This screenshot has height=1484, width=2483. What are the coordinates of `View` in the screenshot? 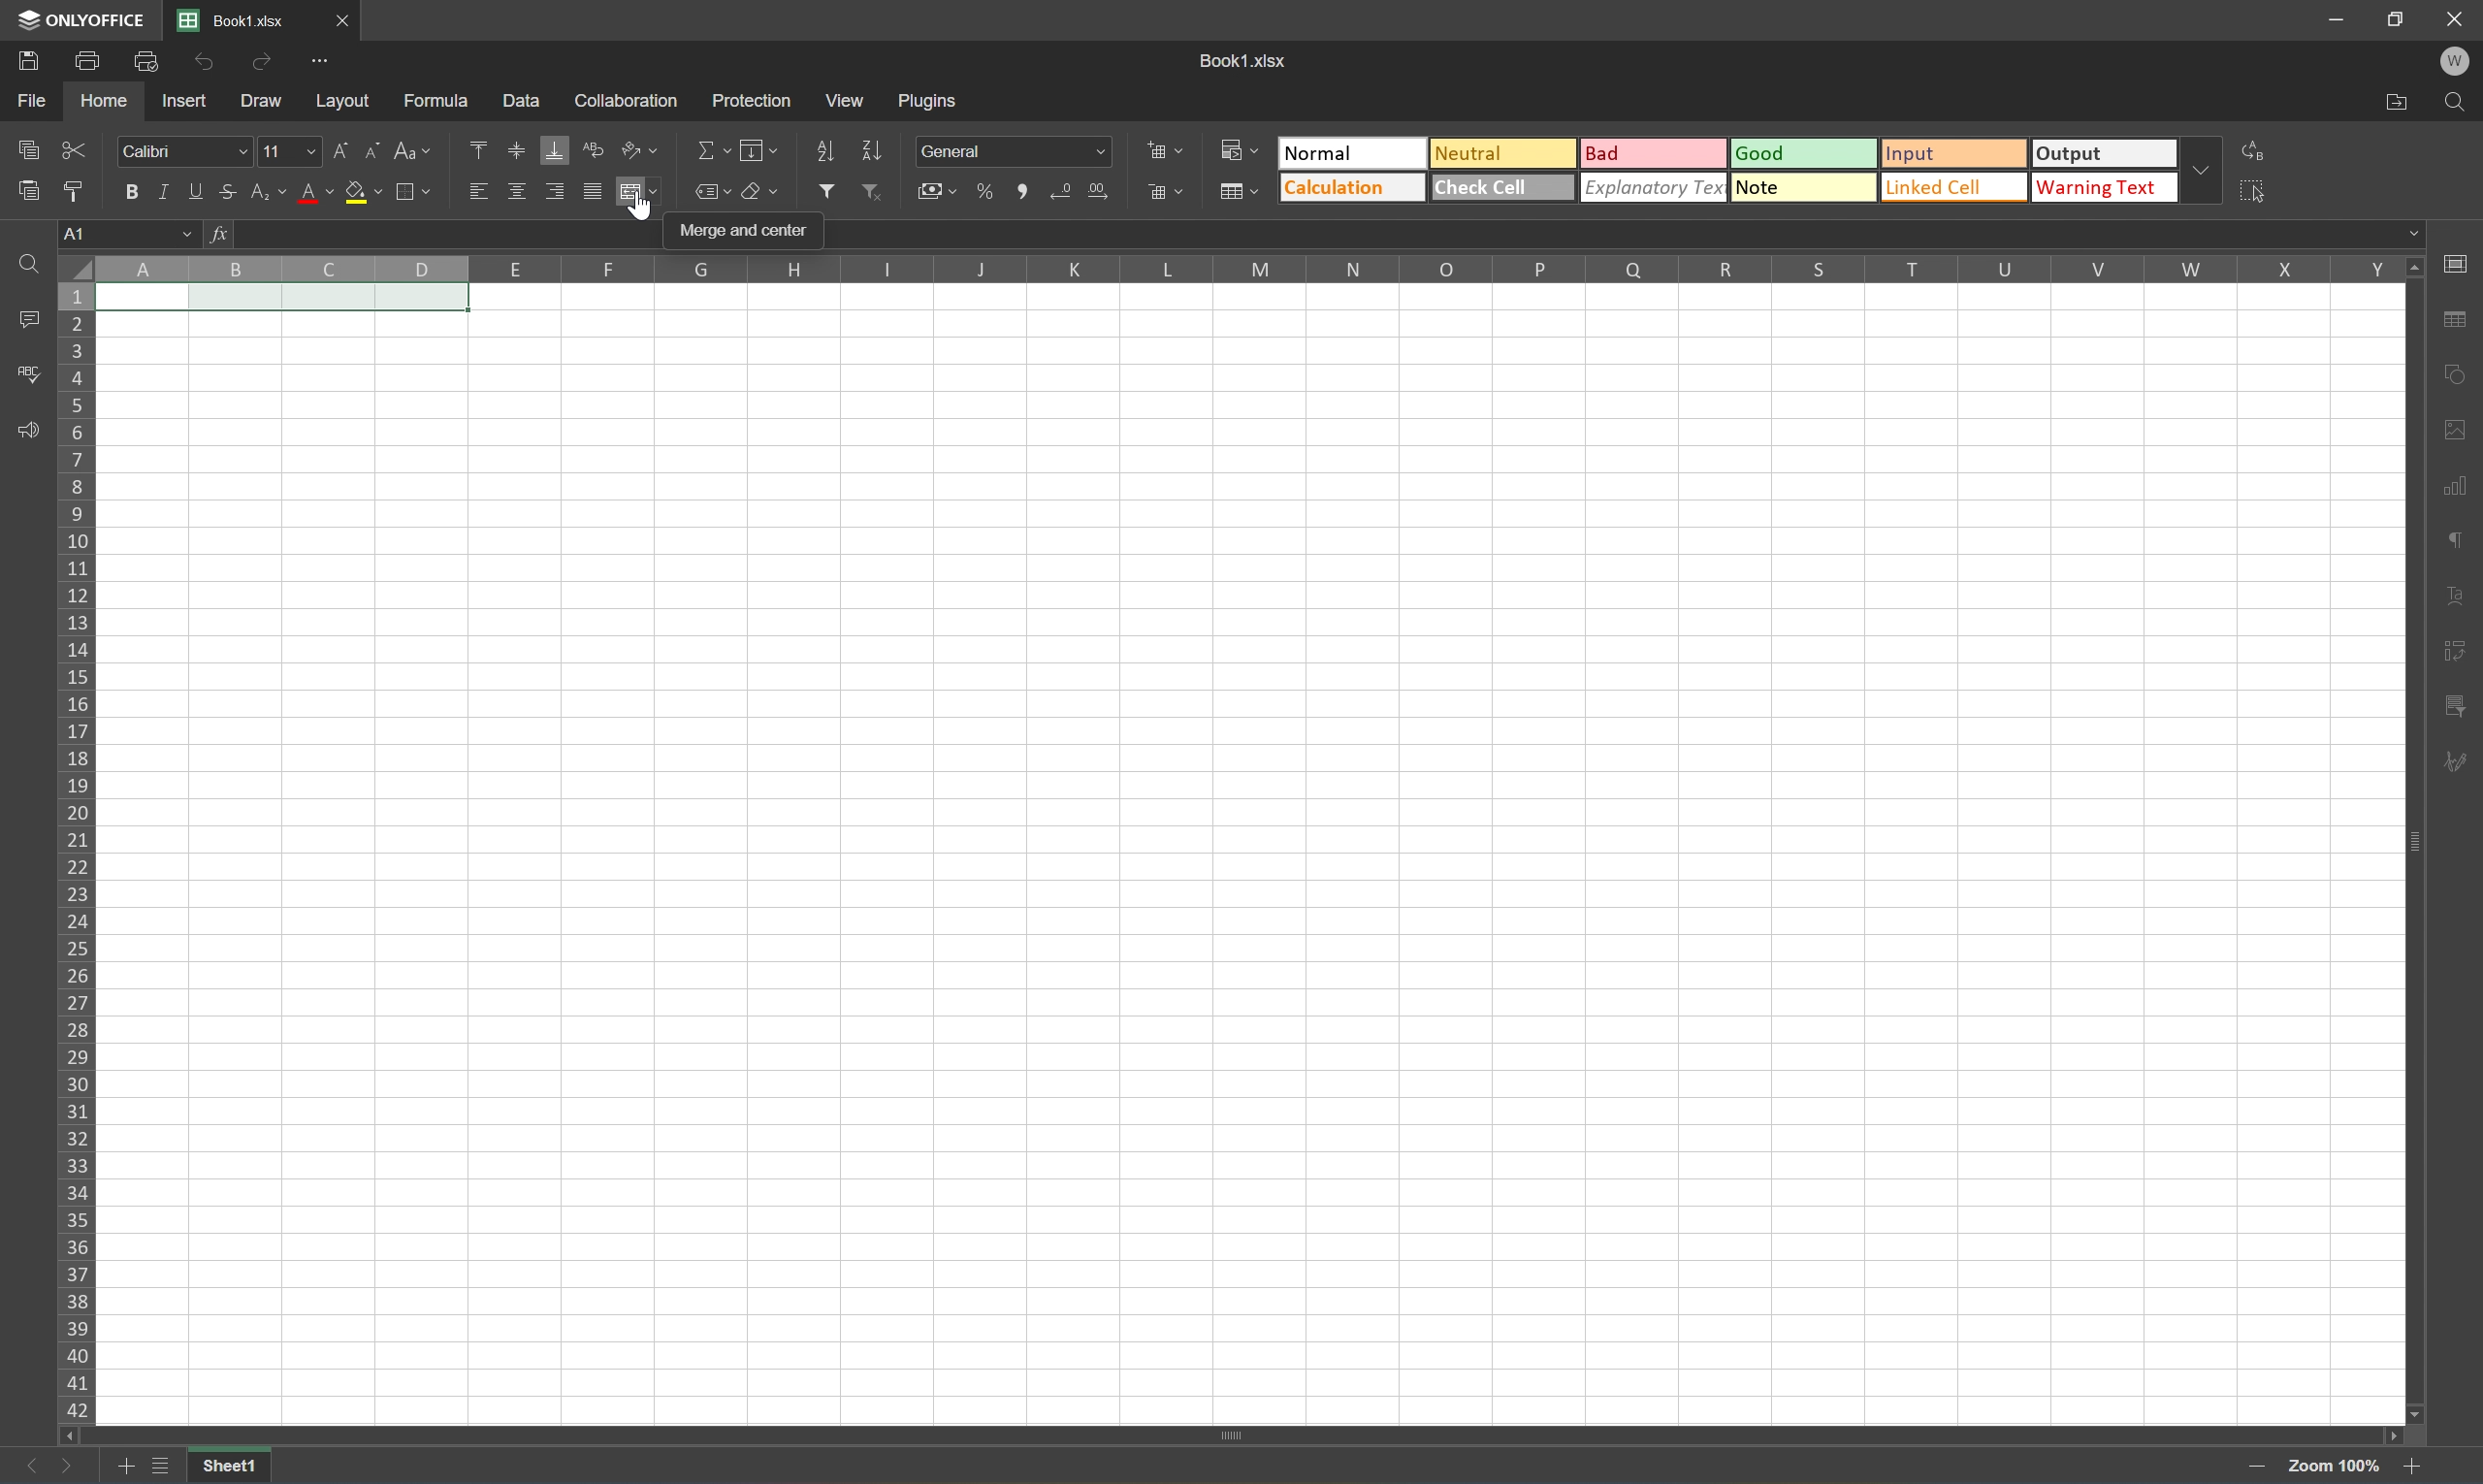 It's located at (847, 98).